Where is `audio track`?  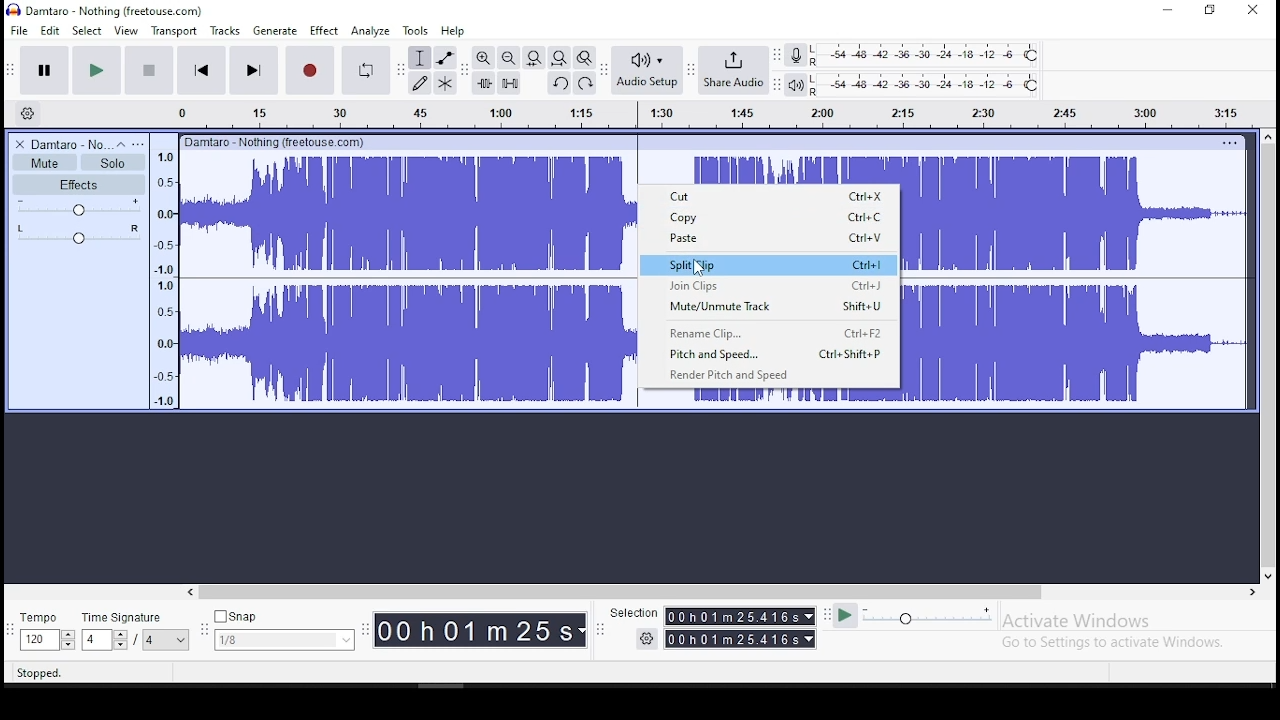
audio track is located at coordinates (1072, 282).